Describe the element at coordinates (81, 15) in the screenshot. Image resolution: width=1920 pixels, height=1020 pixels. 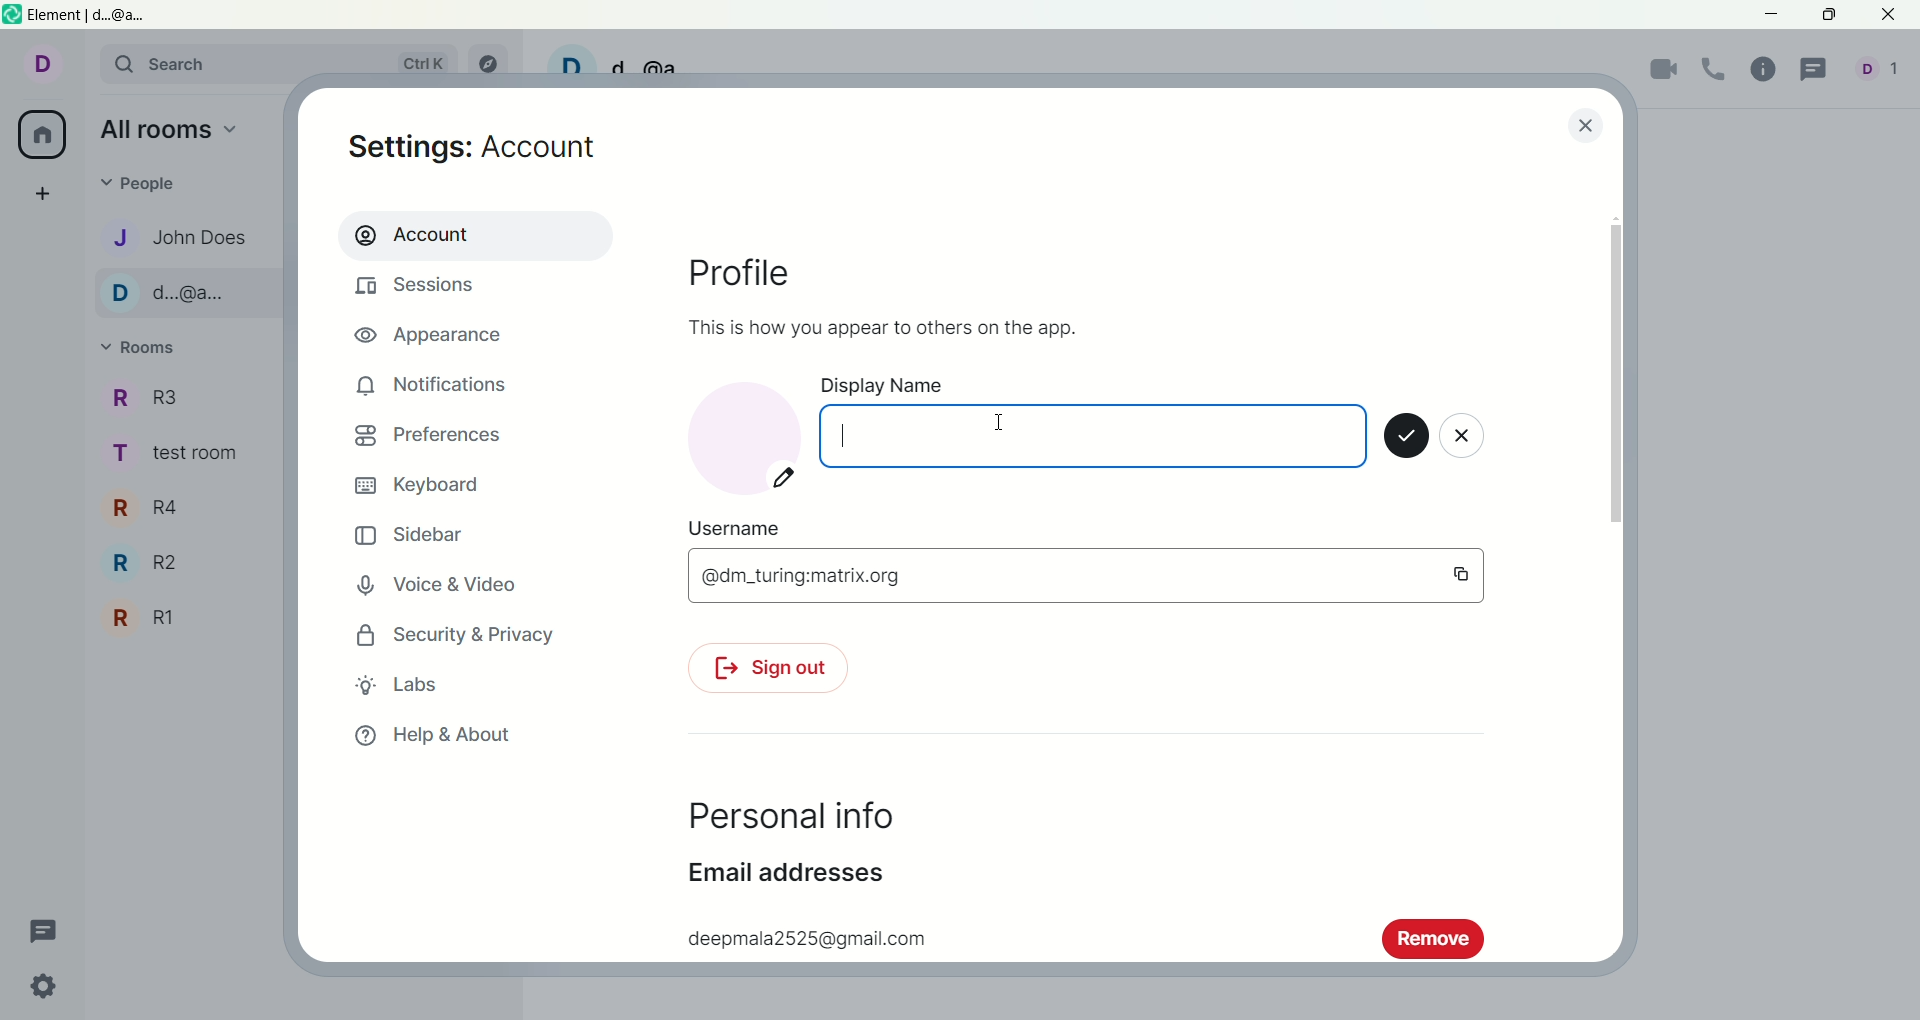
I see `element|d..@a..` at that location.